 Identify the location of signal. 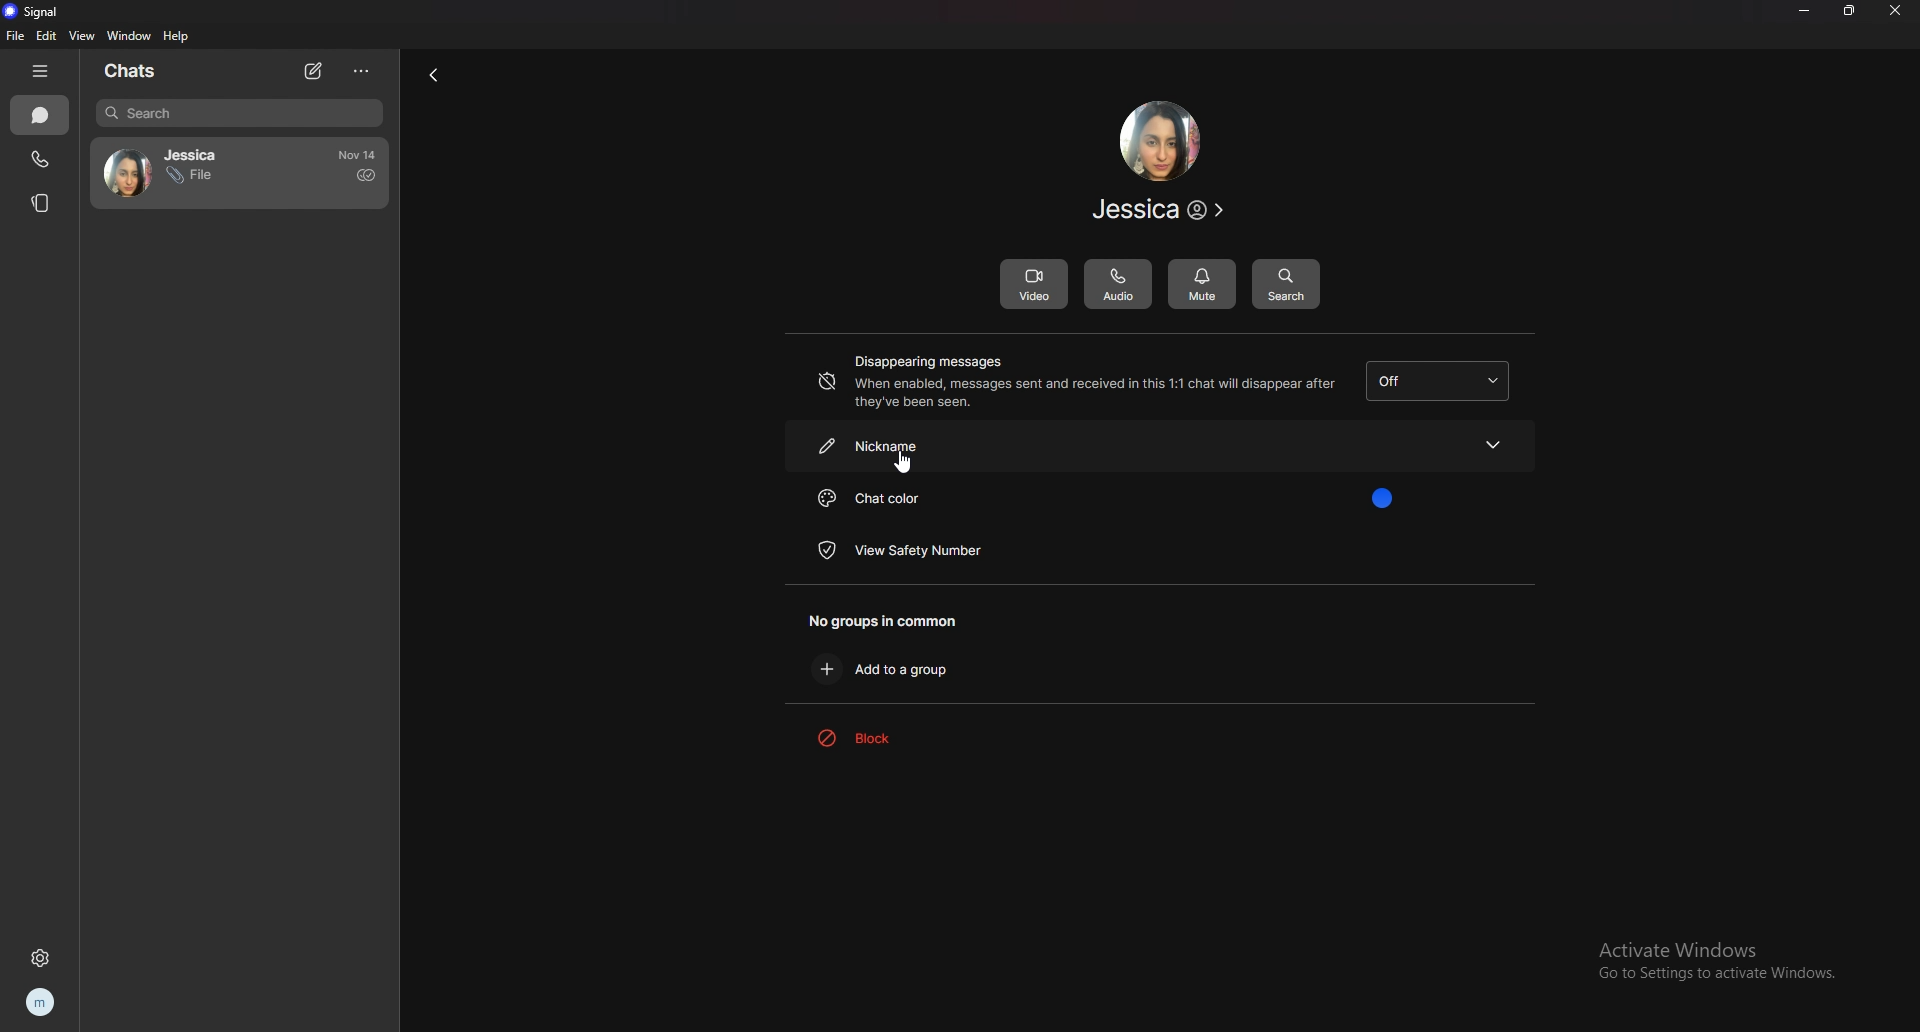
(33, 11).